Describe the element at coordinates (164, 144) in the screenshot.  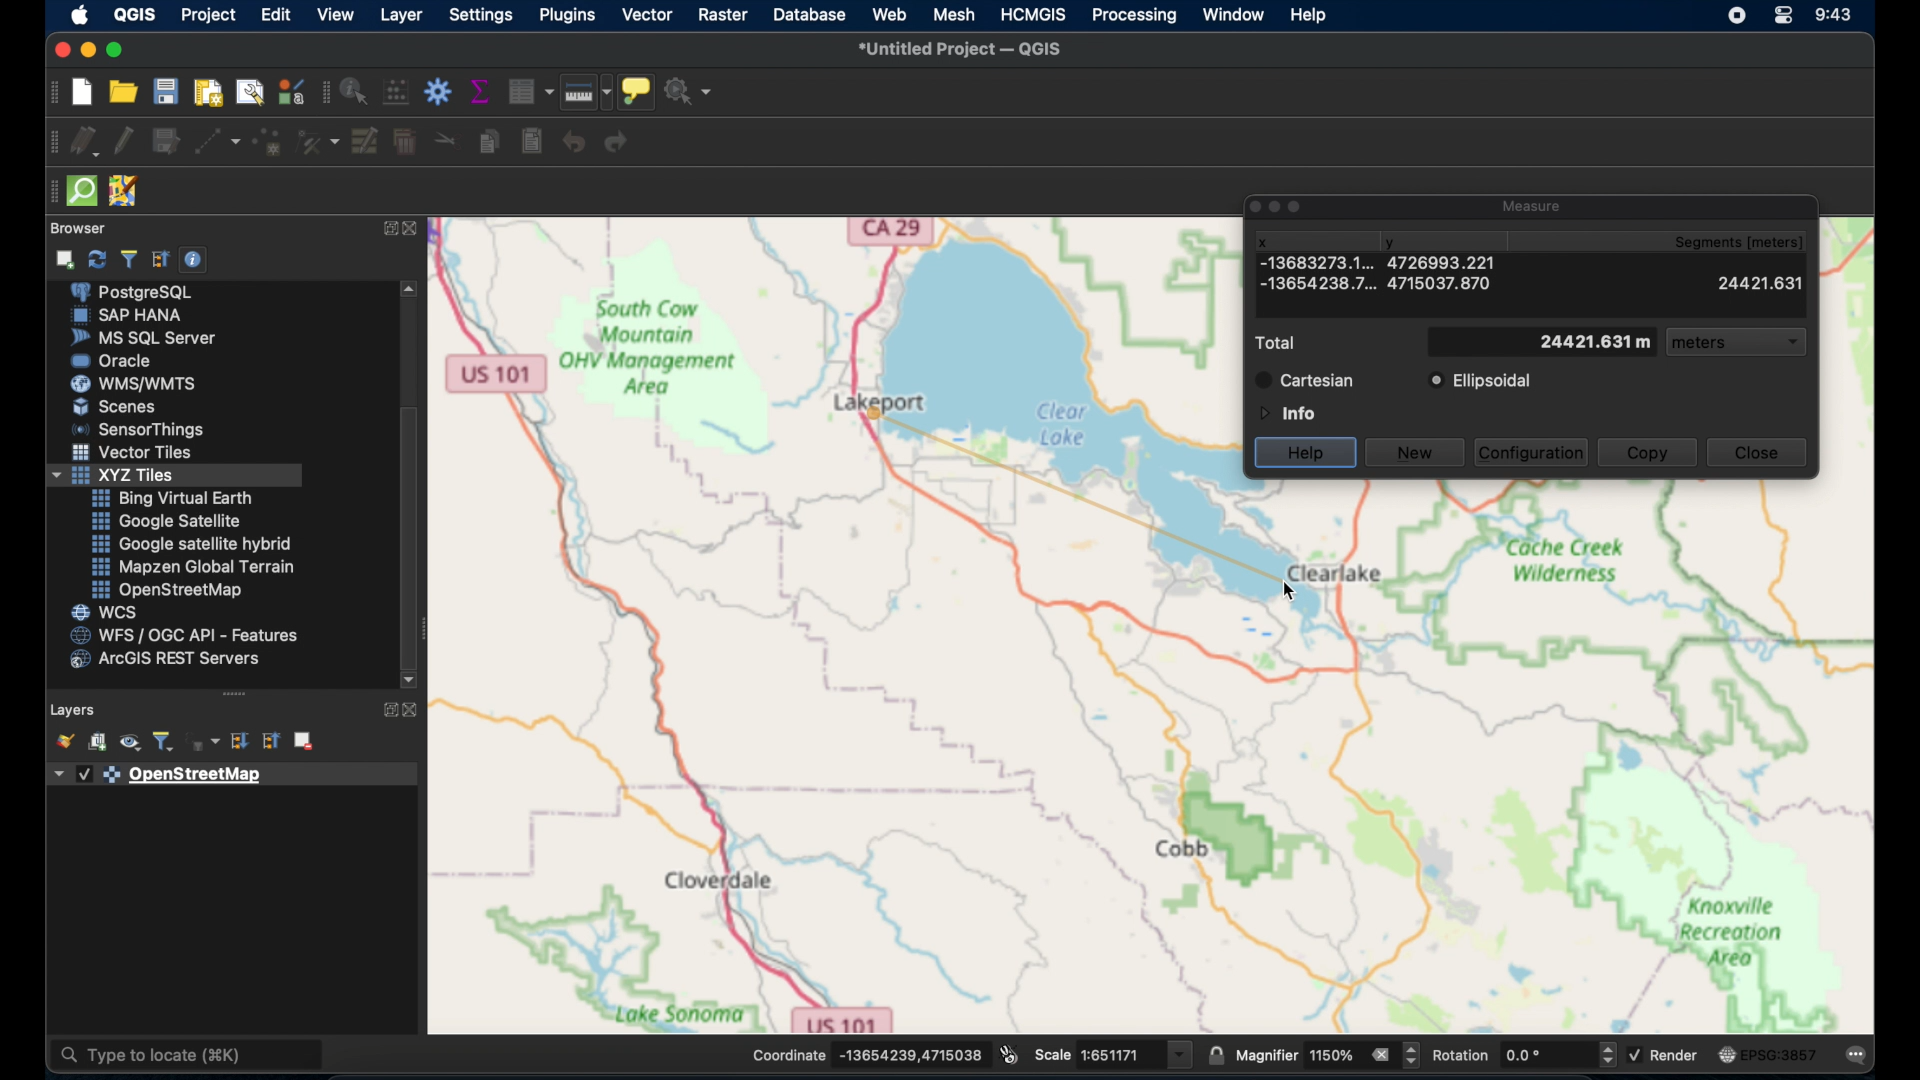
I see `save layer e dits` at that location.